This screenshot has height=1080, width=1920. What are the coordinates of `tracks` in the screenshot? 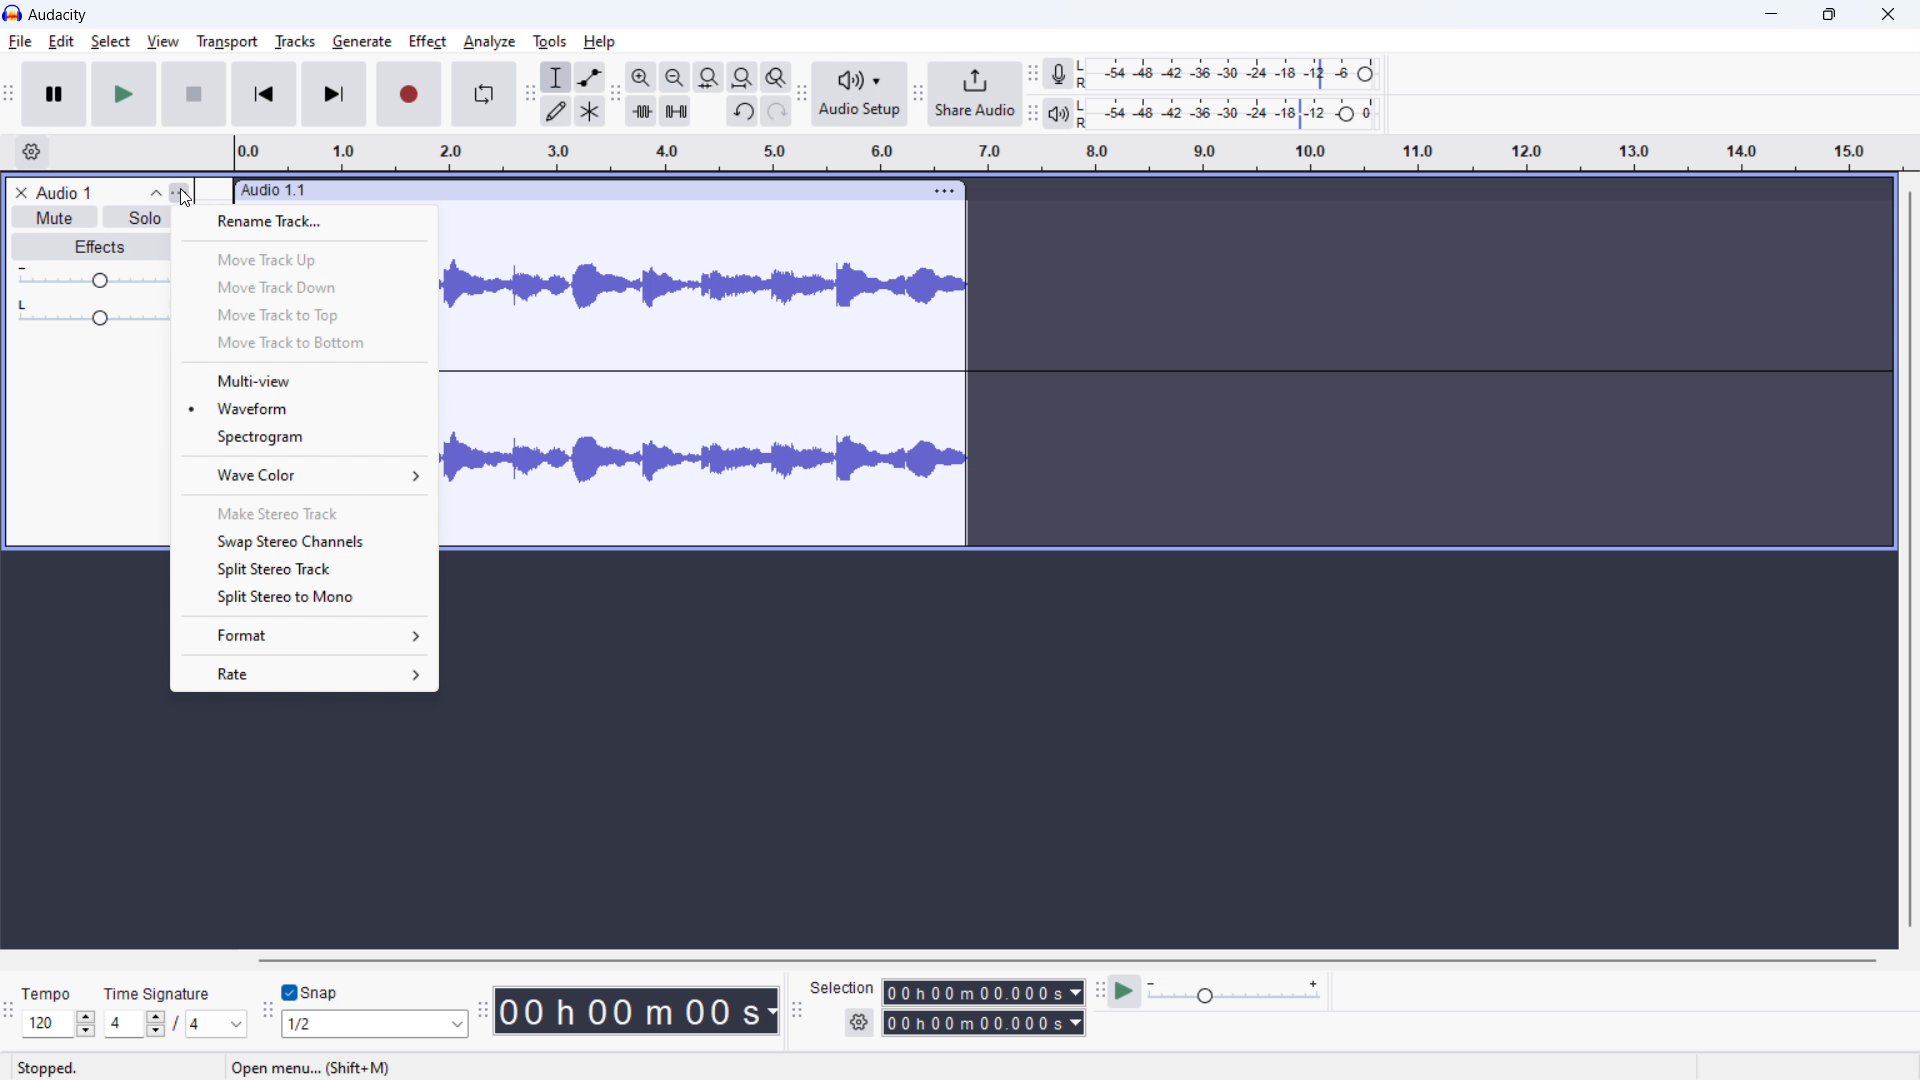 It's located at (295, 42).